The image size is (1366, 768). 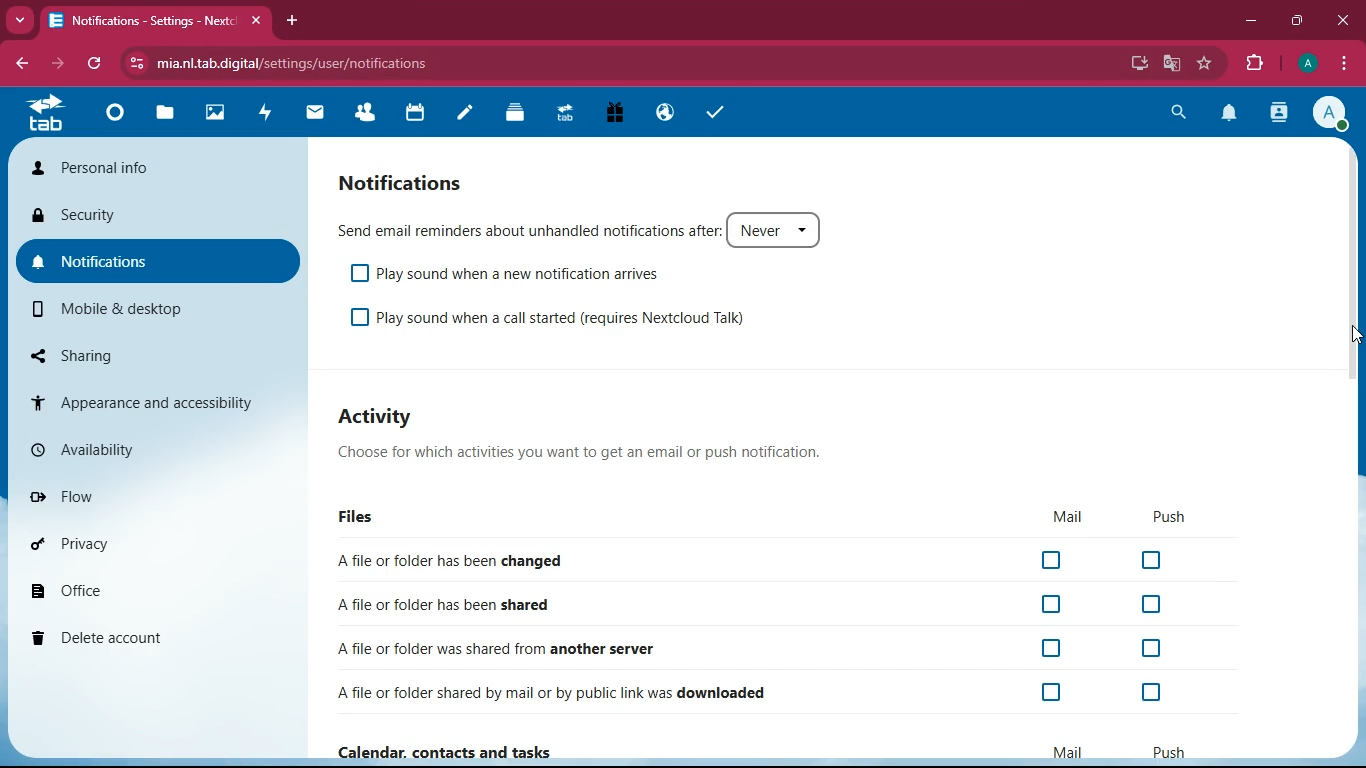 I want to click on privacy, so click(x=155, y=546).